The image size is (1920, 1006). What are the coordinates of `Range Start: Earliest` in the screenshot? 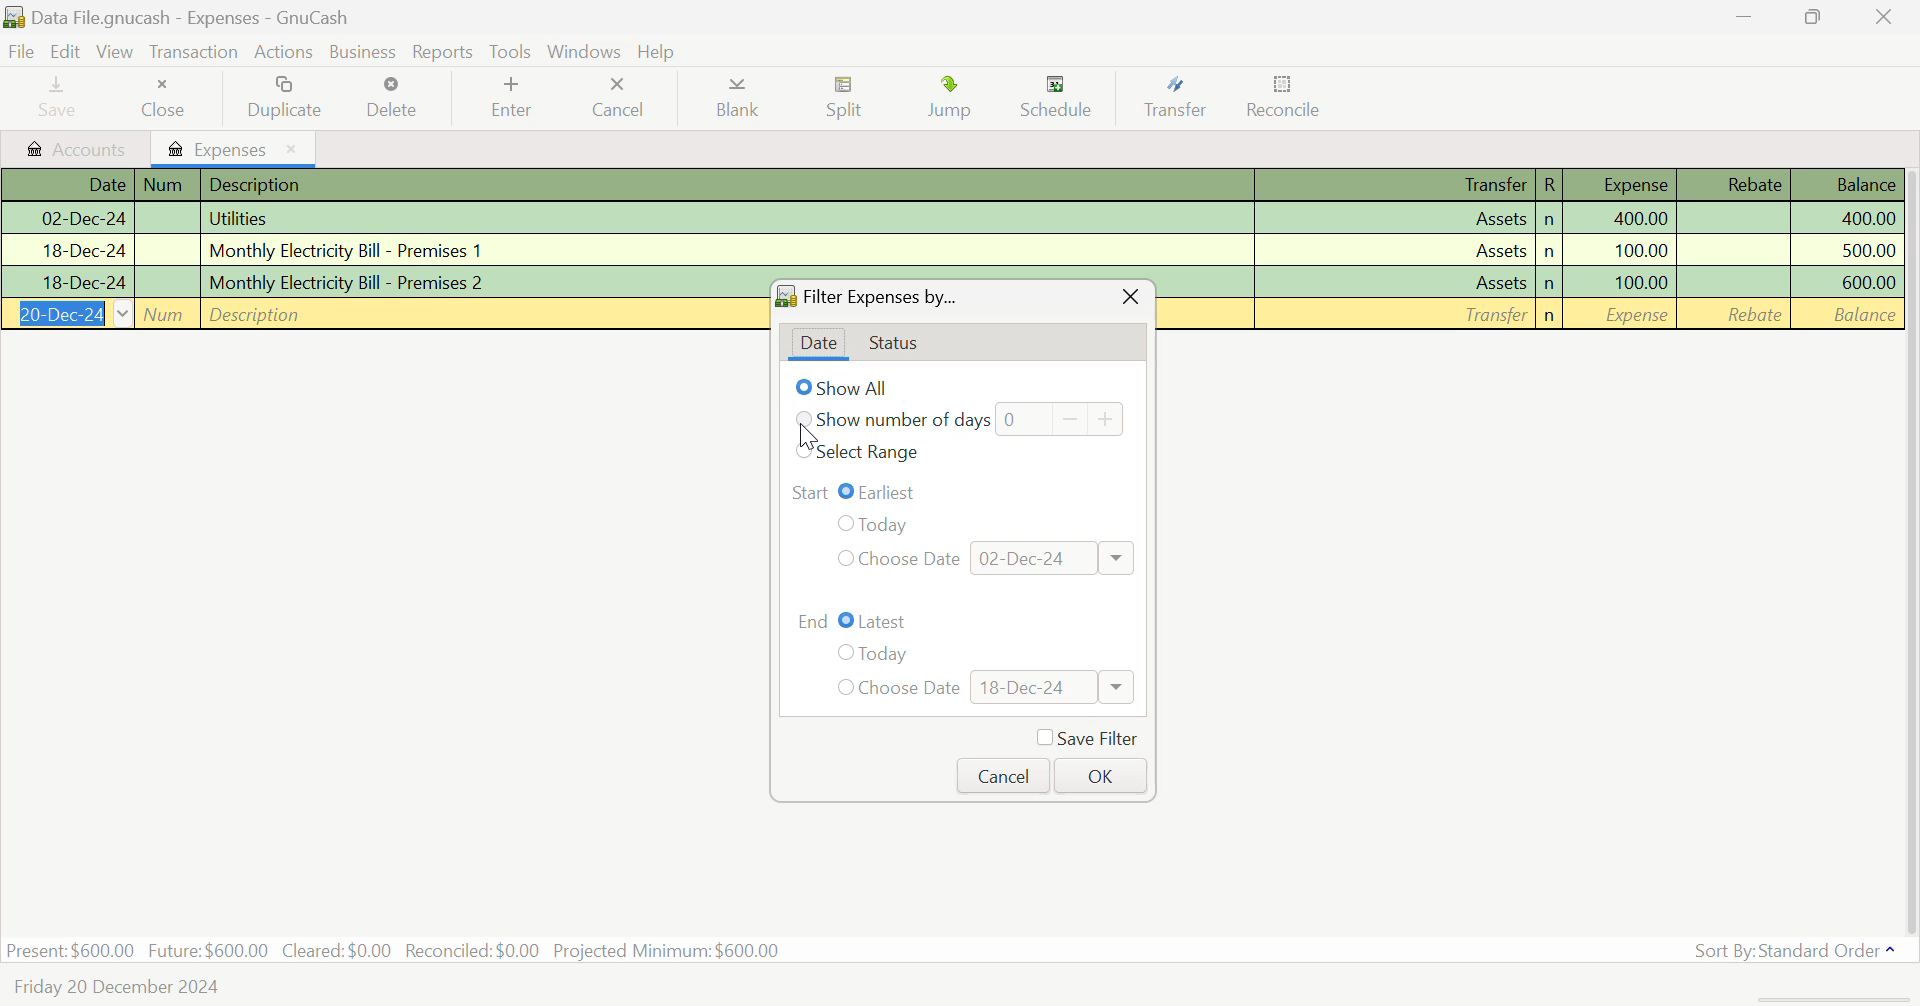 It's located at (964, 492).